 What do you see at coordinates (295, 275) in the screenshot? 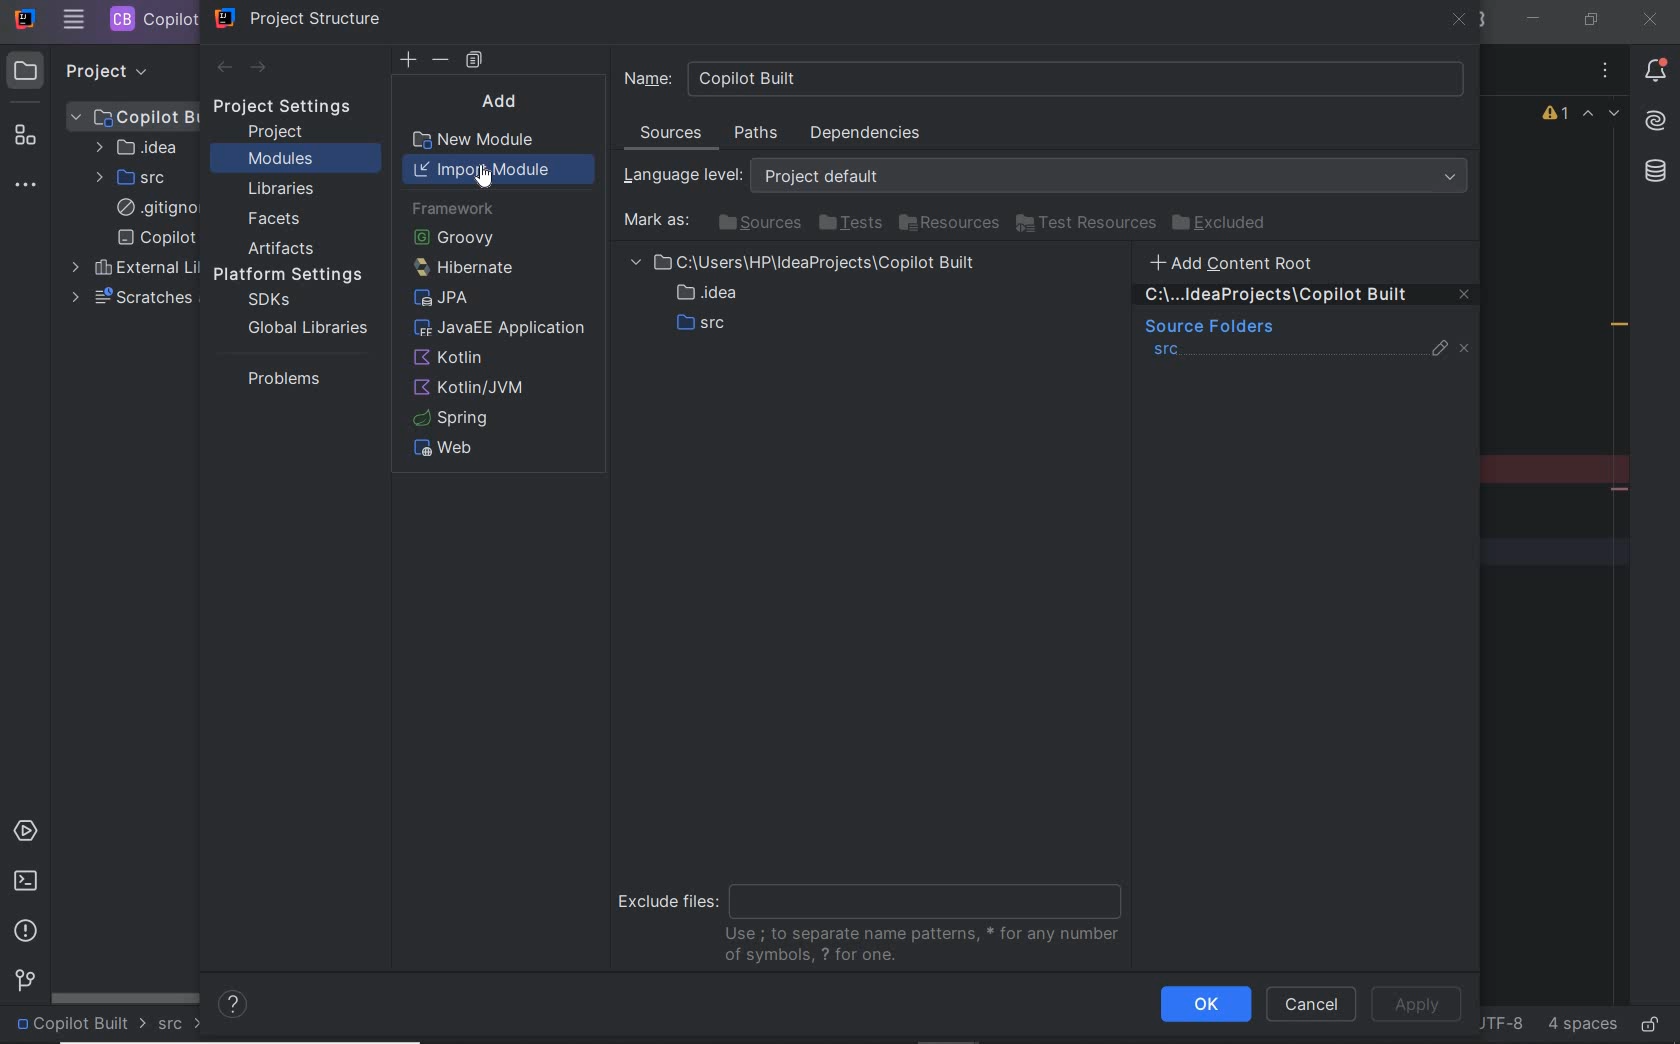
I see `platform settings` at bounding box center [295, 275].